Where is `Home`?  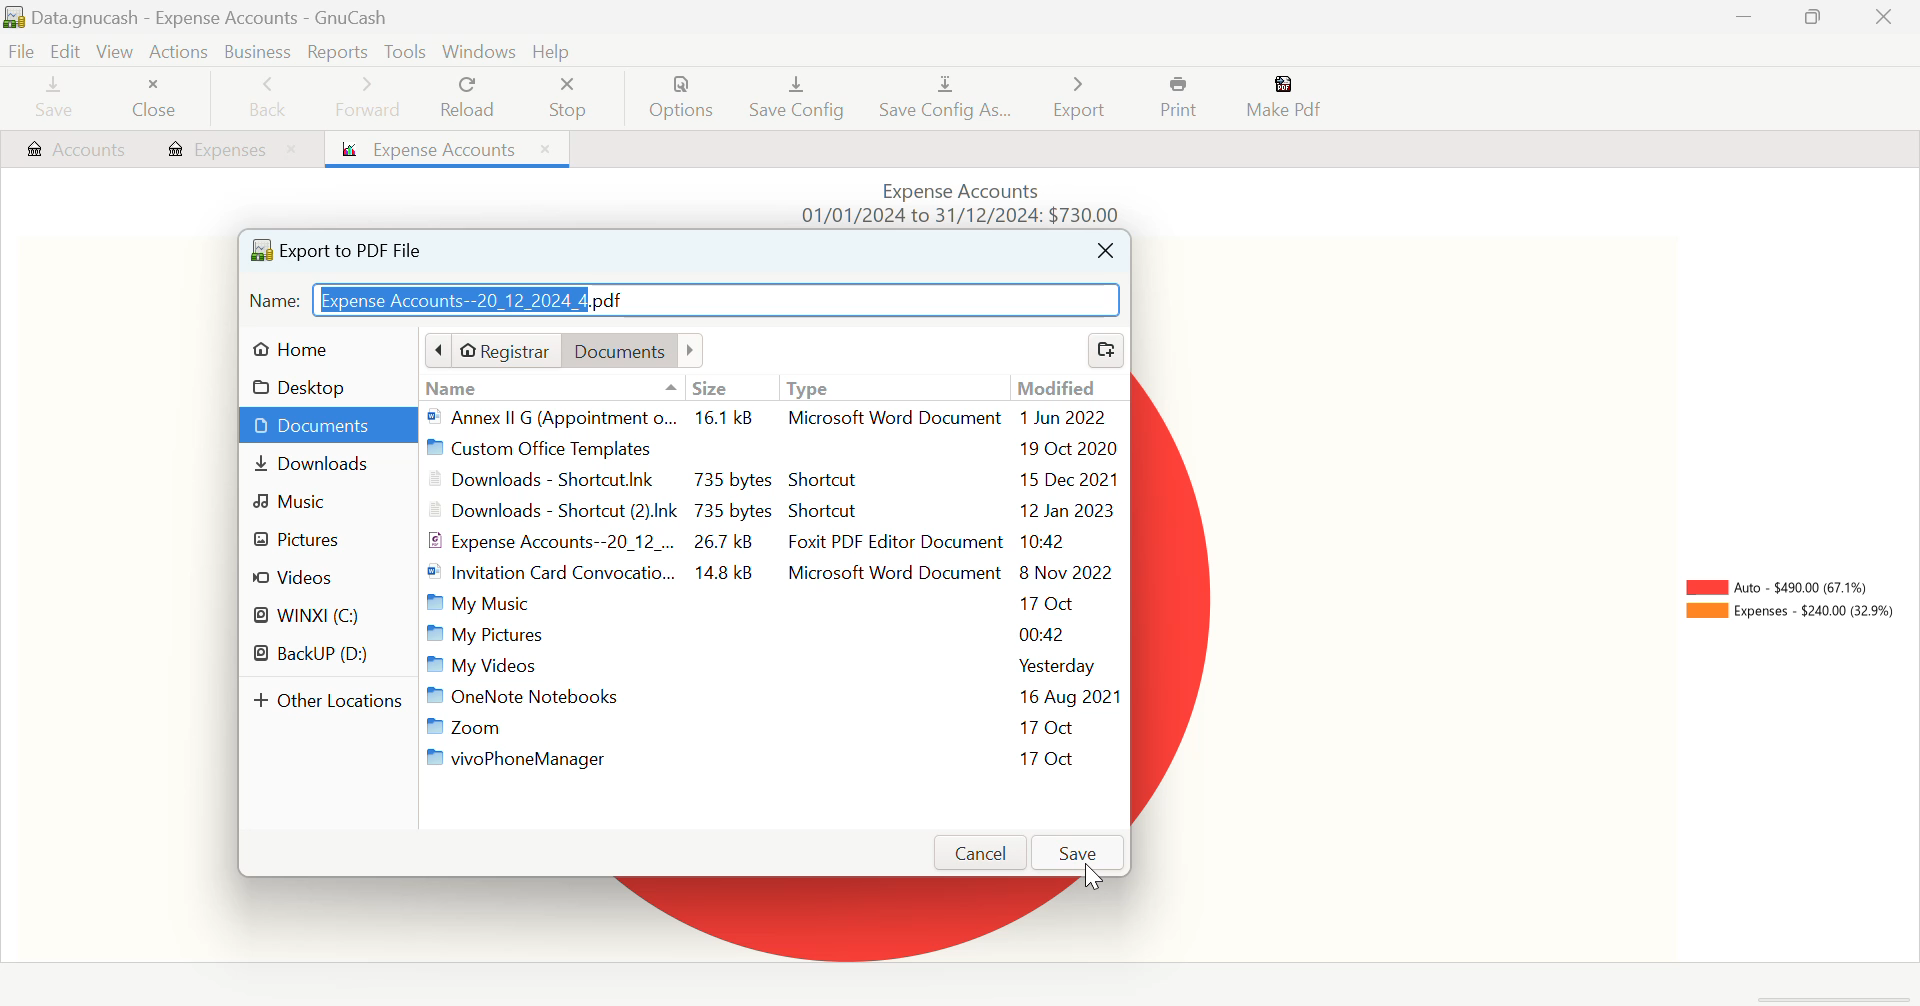 Home is located at coordinates (306, 349).